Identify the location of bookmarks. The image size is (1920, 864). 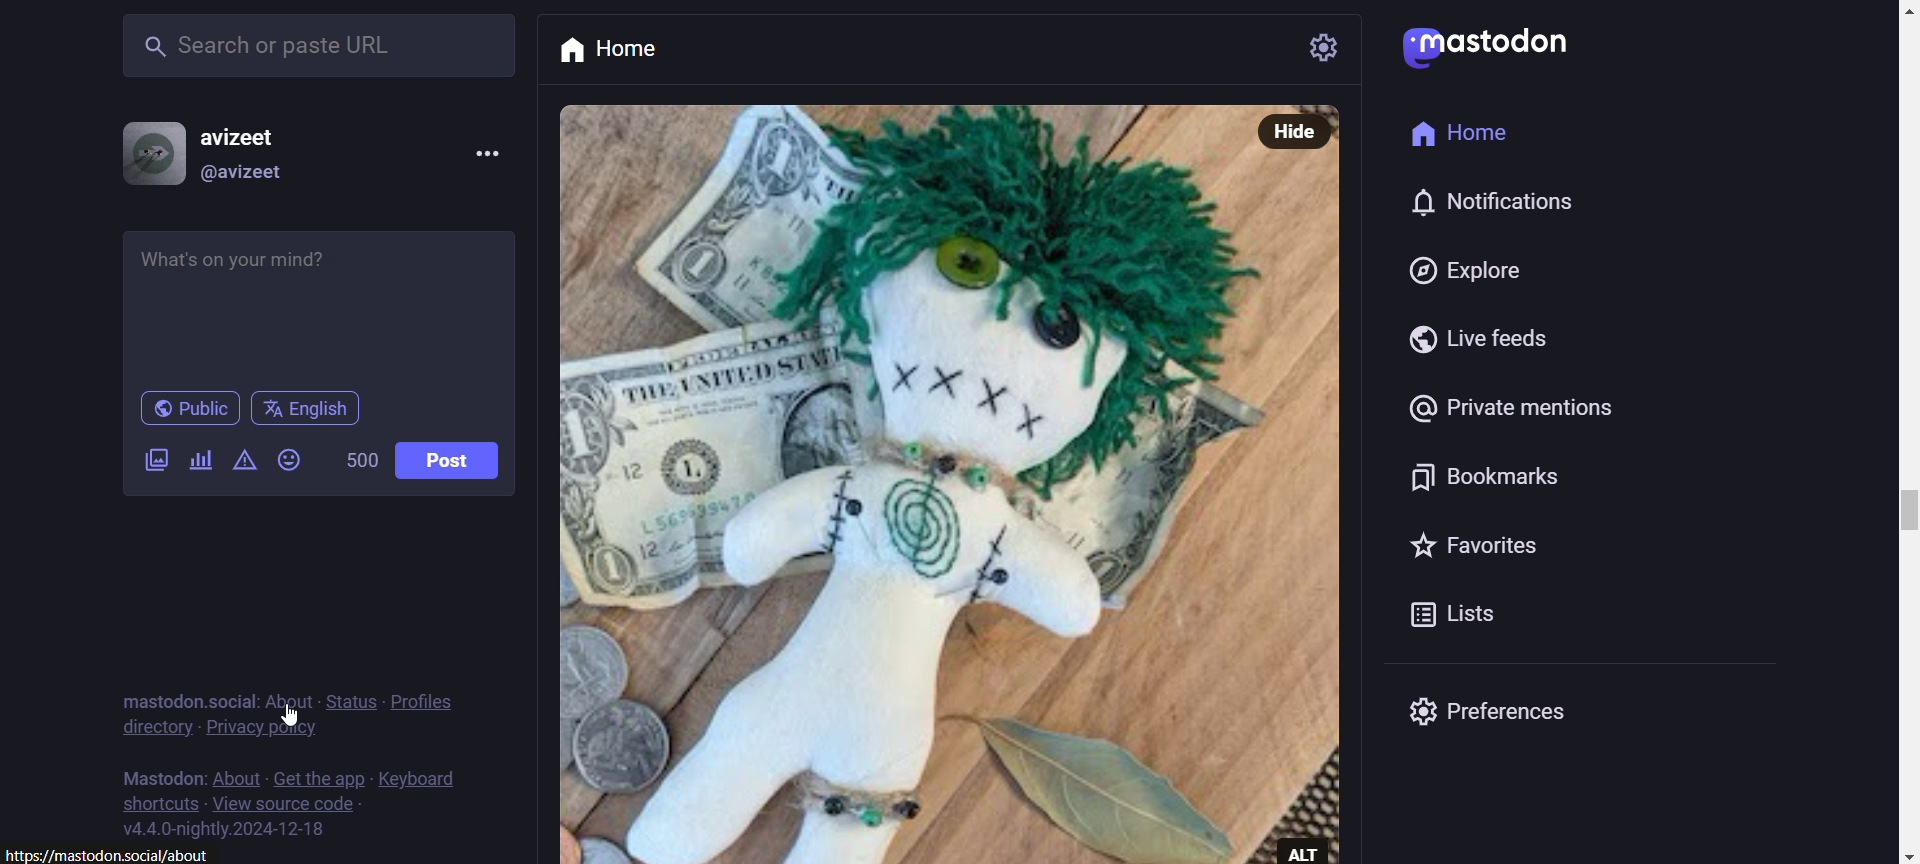
(1475, 481).